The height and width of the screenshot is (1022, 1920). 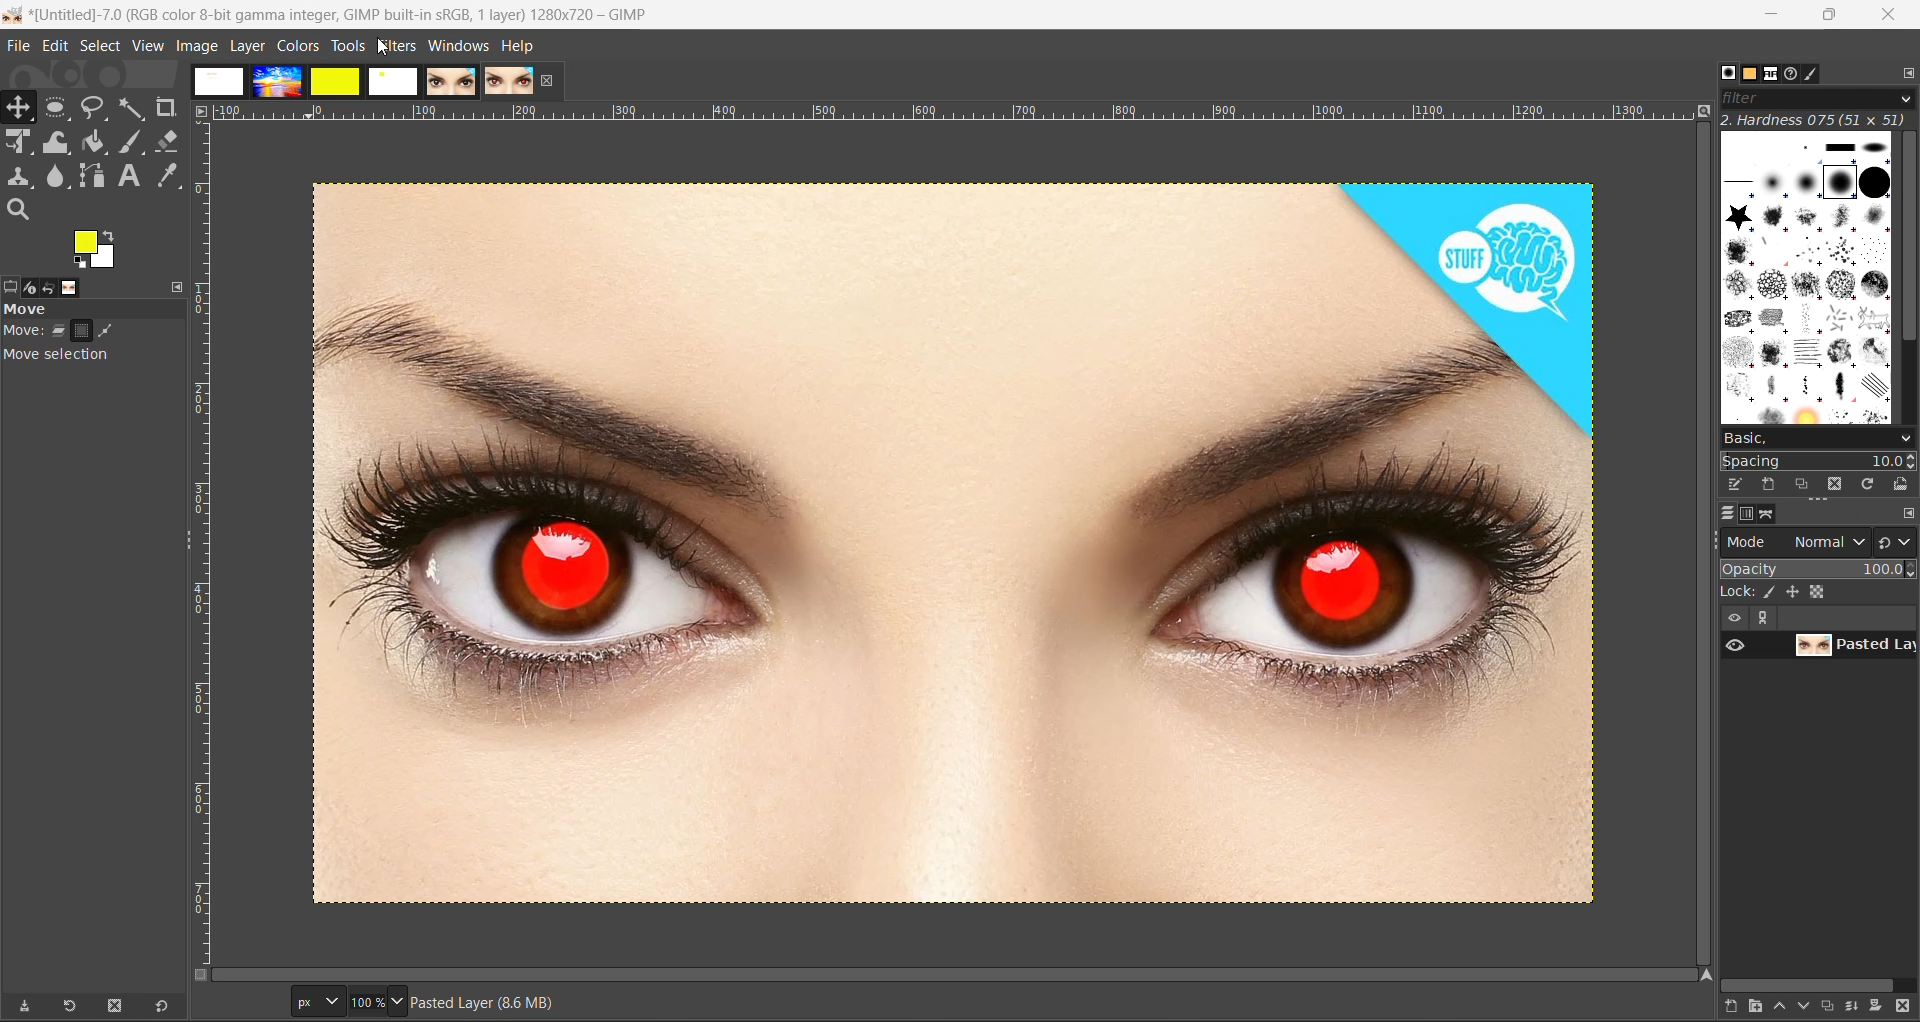 I want to click on create a duplicate, so click(x=1829, y=1007).